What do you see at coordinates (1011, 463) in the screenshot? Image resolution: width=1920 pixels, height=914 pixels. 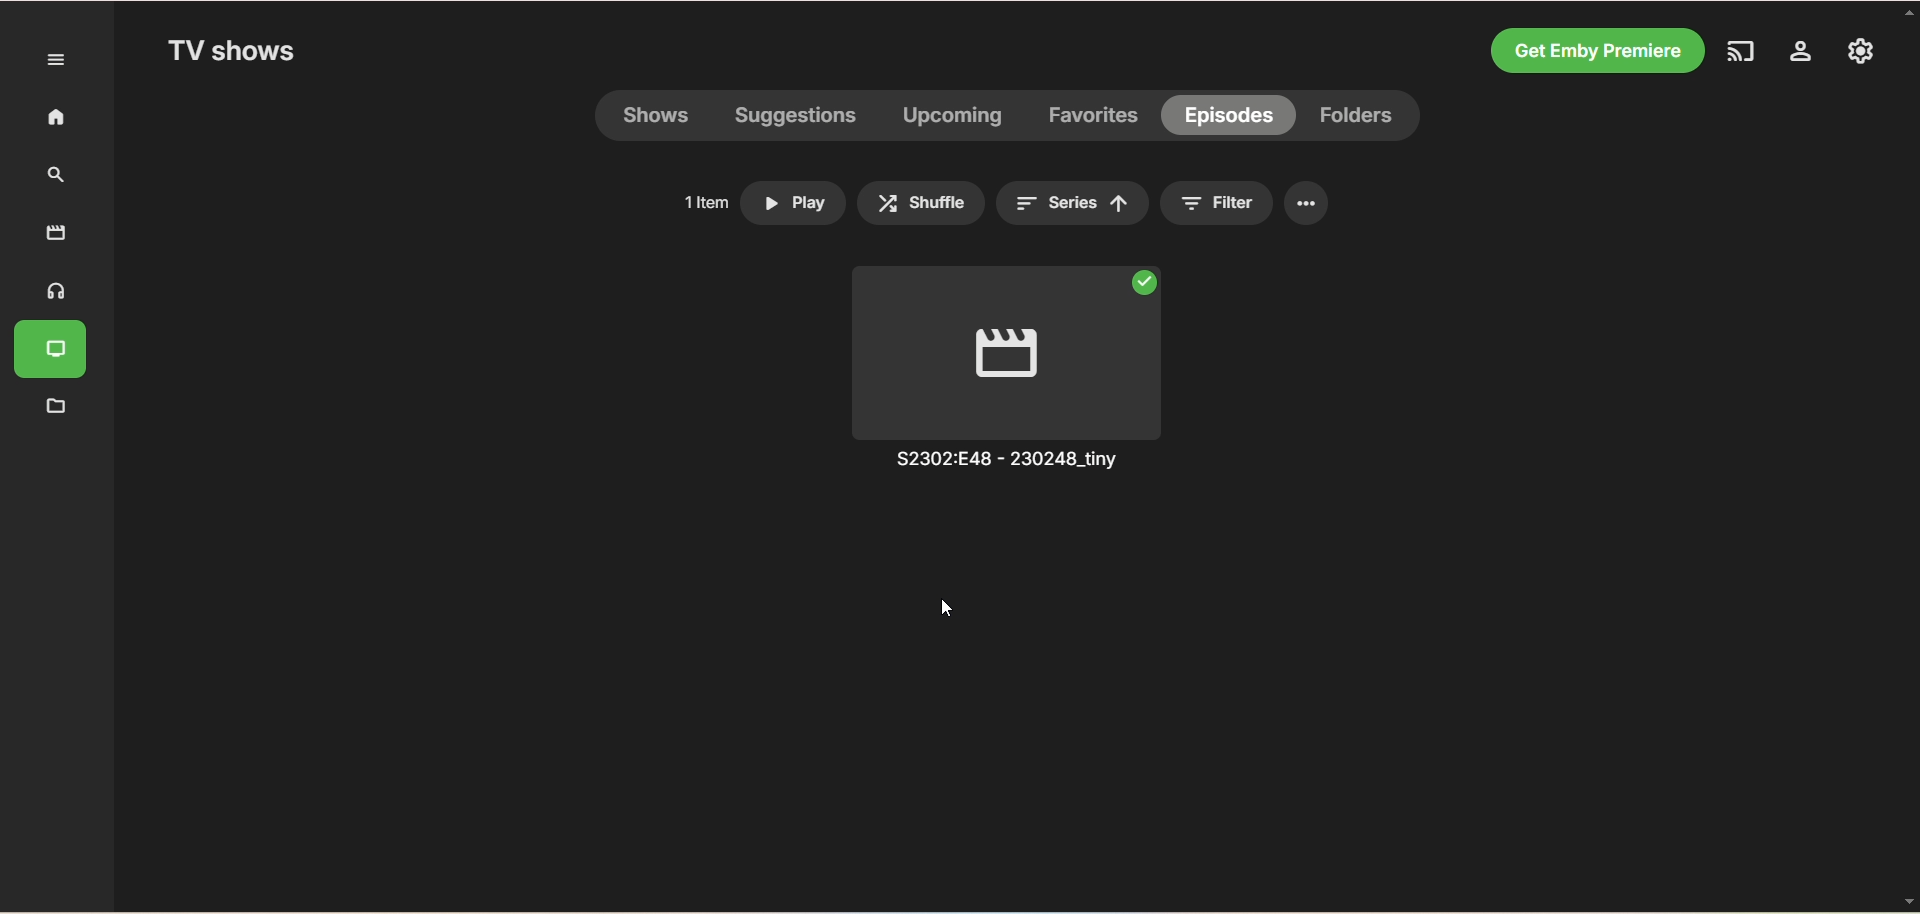 I see `$2302:E48 - 230248_tiny` at bounding box center [1011, 463].